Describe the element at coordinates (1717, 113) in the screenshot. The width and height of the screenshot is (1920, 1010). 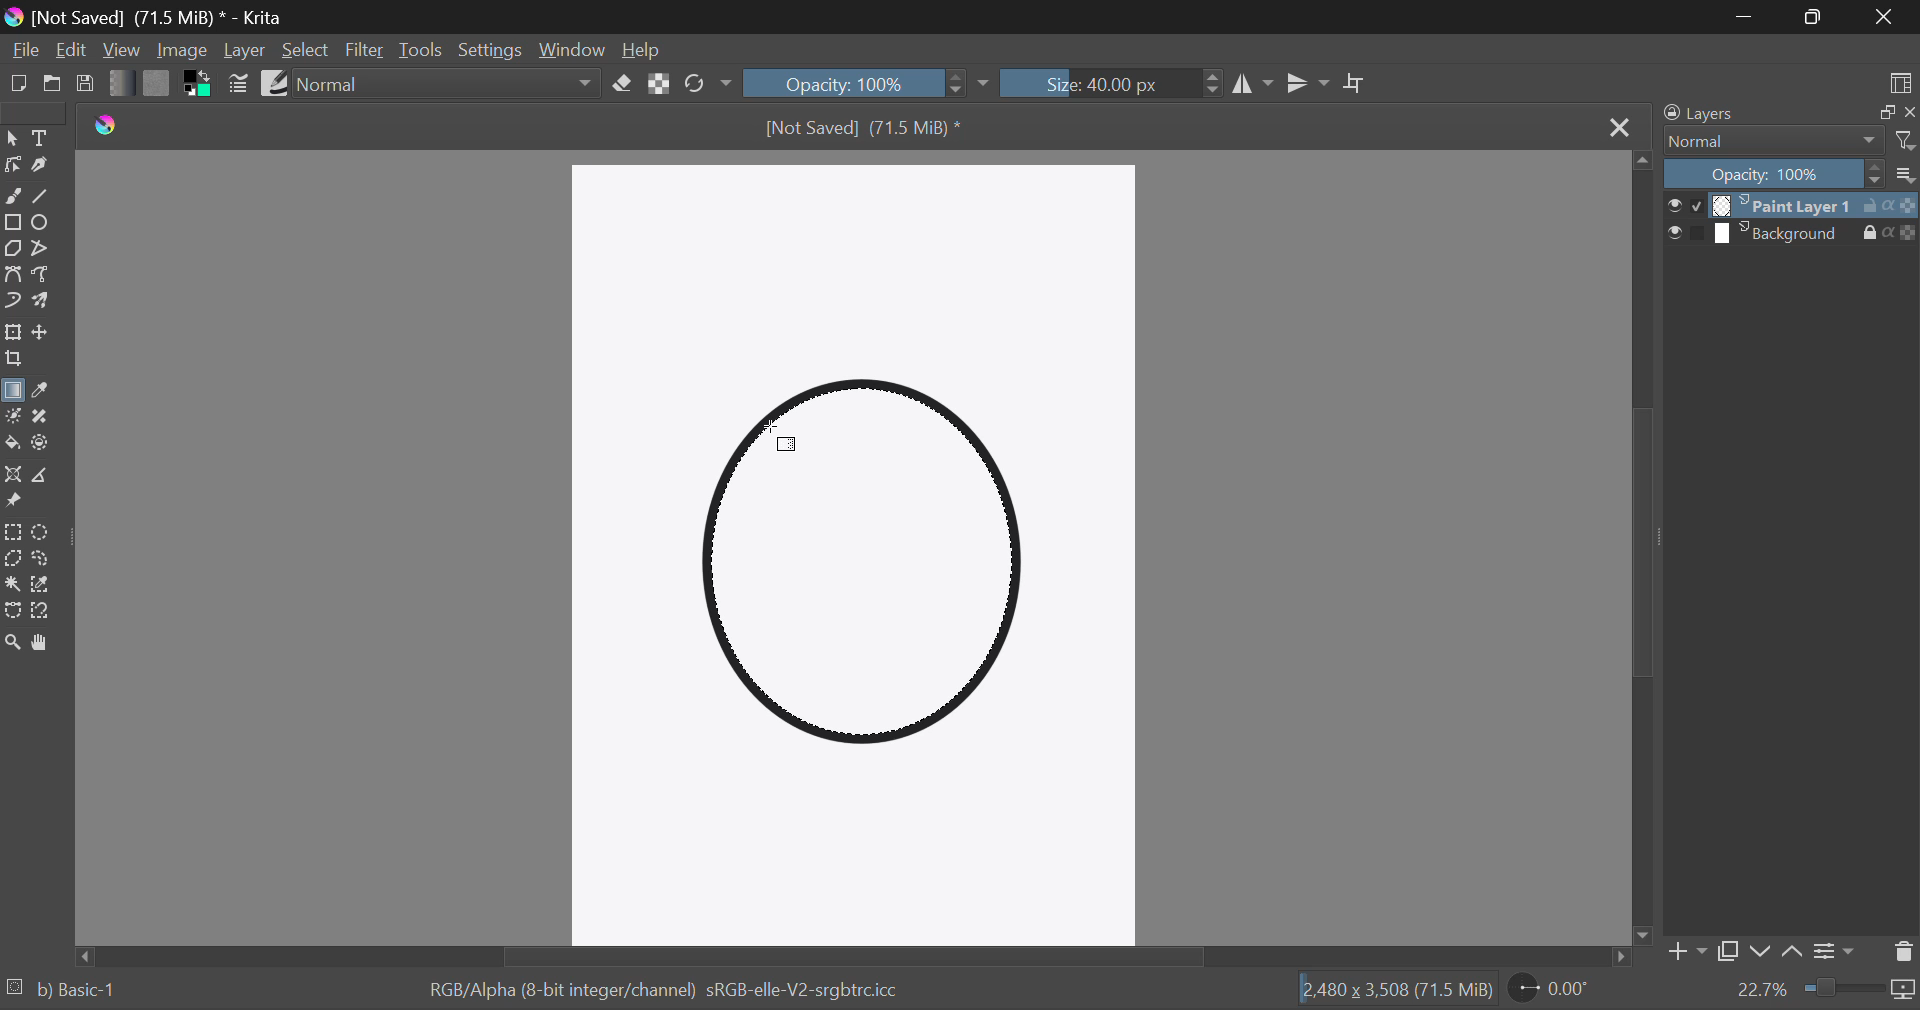
I see `Layers Docker` at that location.